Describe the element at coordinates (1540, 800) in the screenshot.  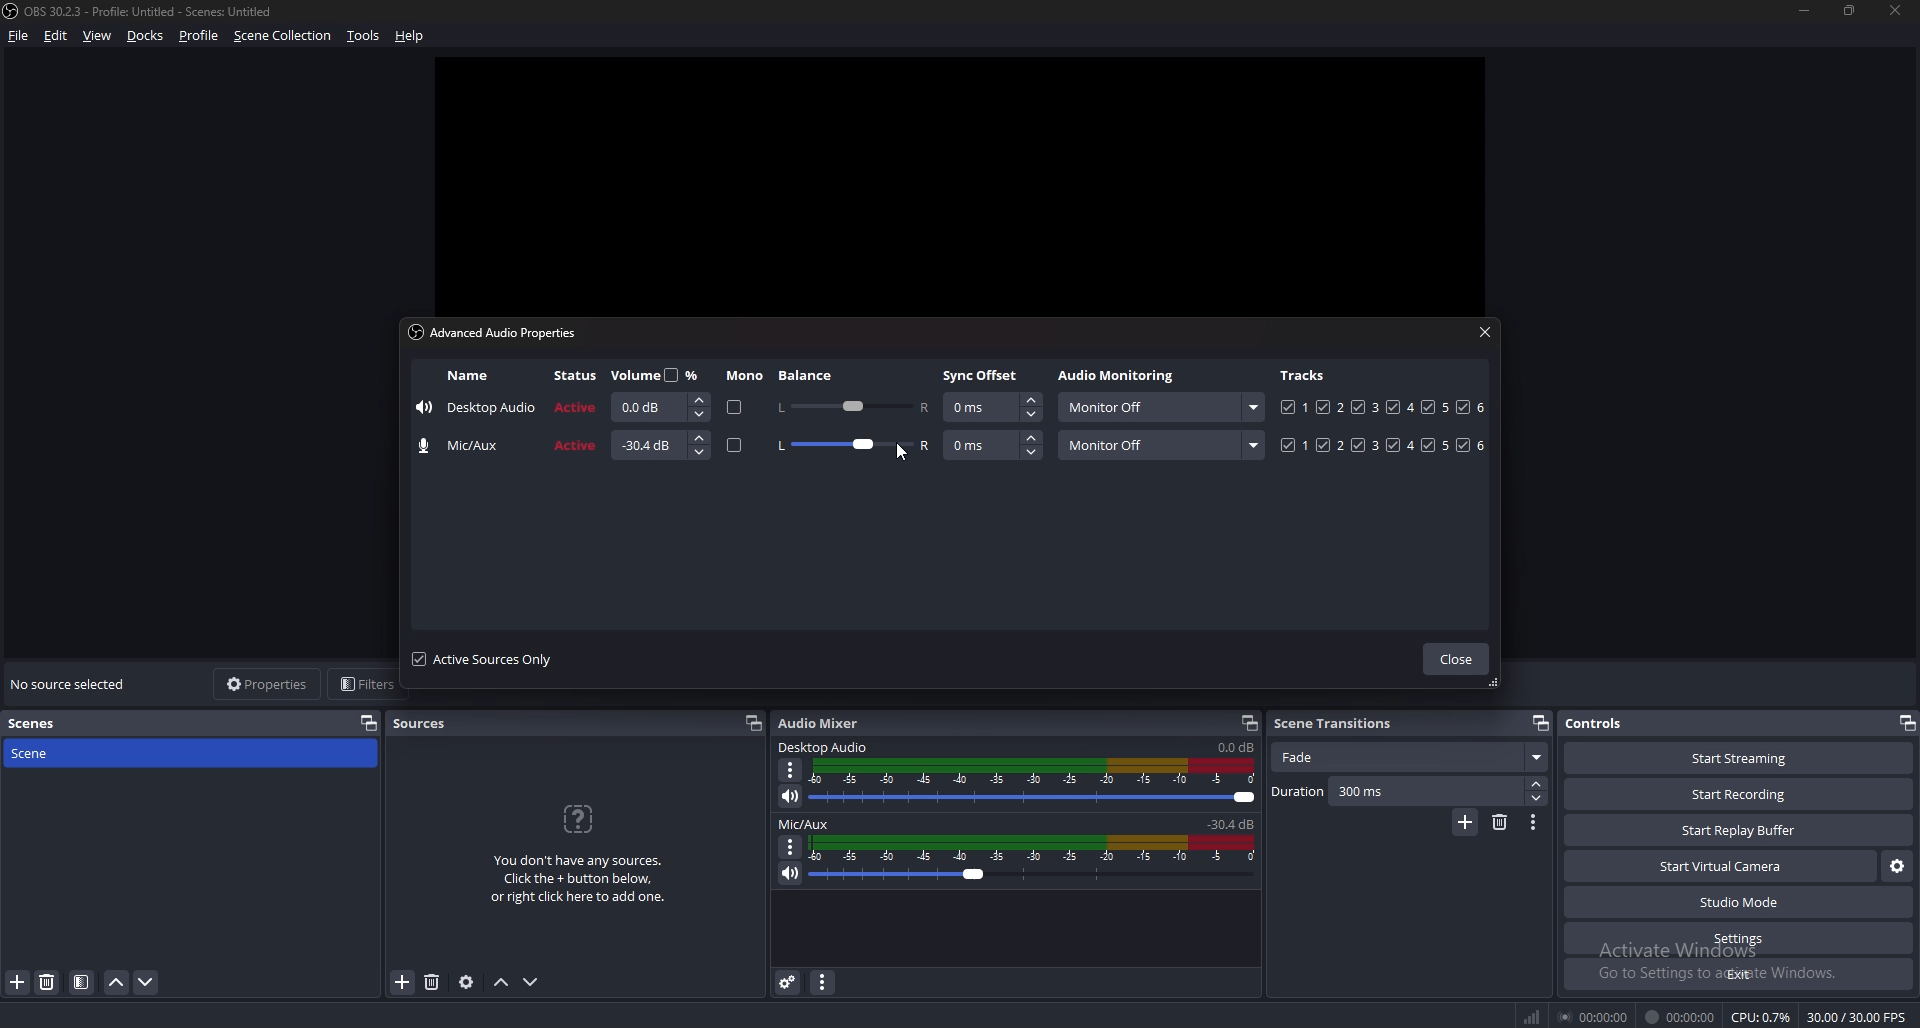
I see `decrease duration` at that location.